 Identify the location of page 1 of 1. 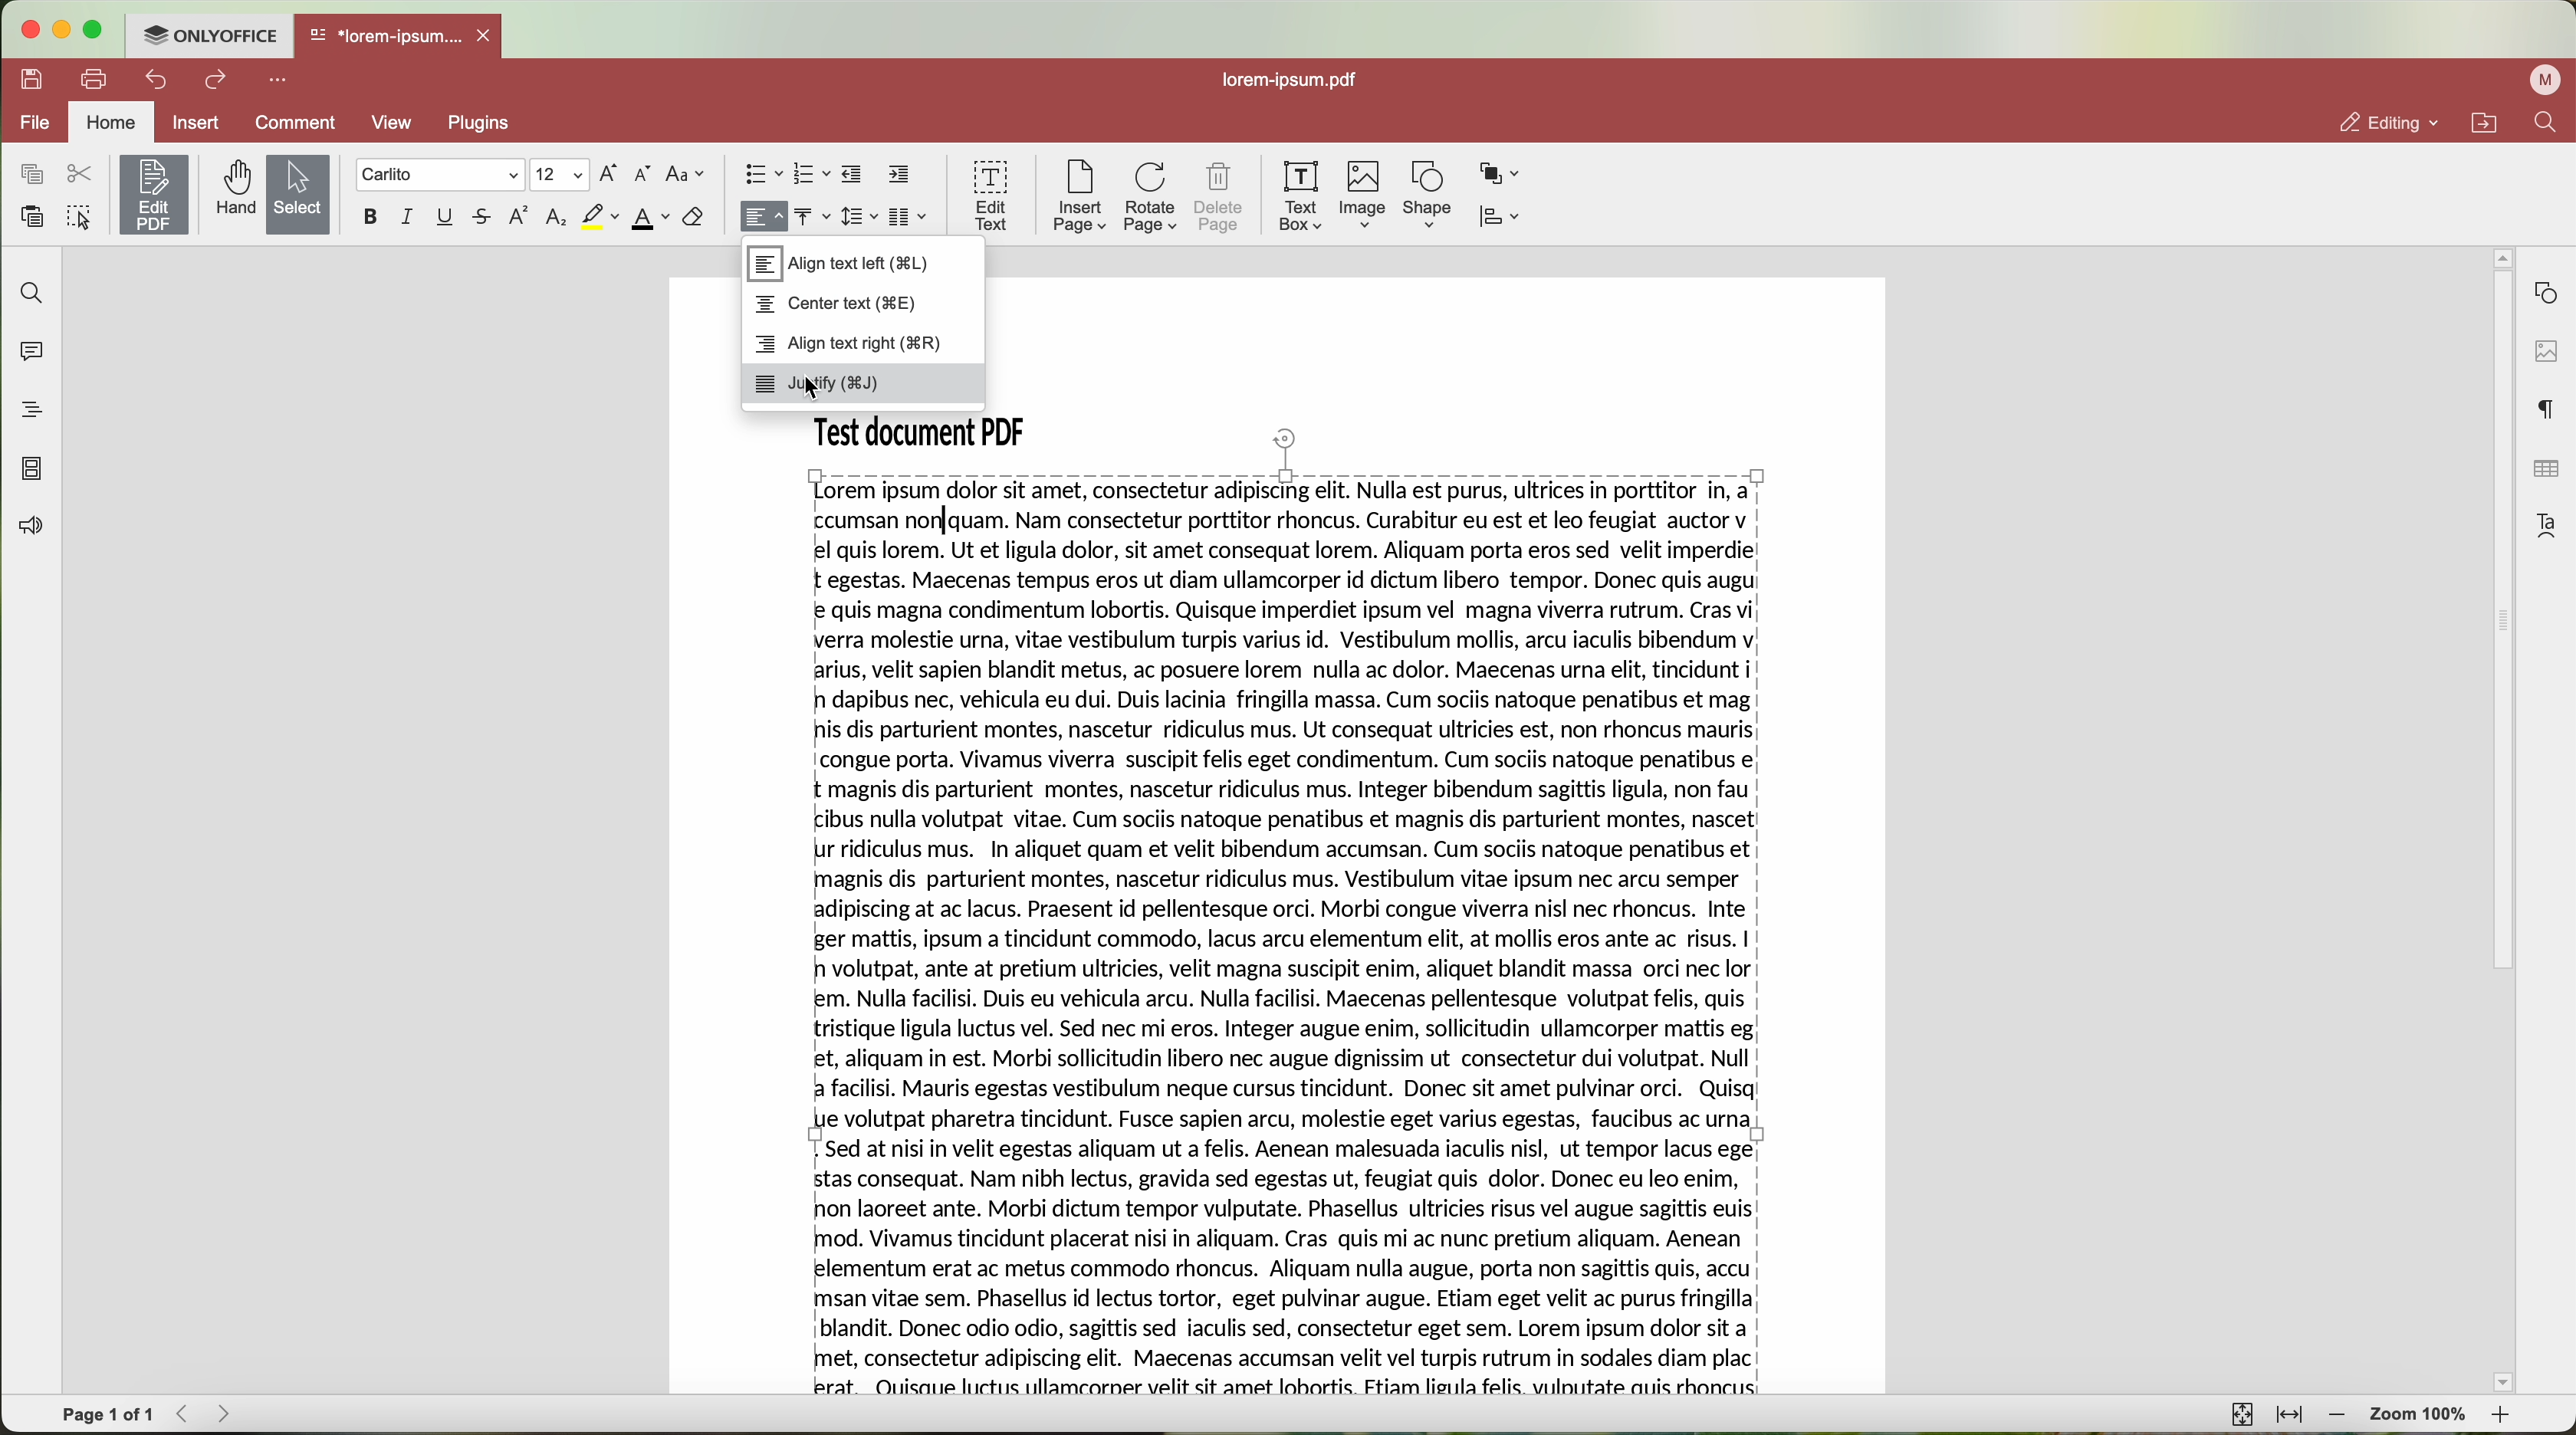
(106, 1417).